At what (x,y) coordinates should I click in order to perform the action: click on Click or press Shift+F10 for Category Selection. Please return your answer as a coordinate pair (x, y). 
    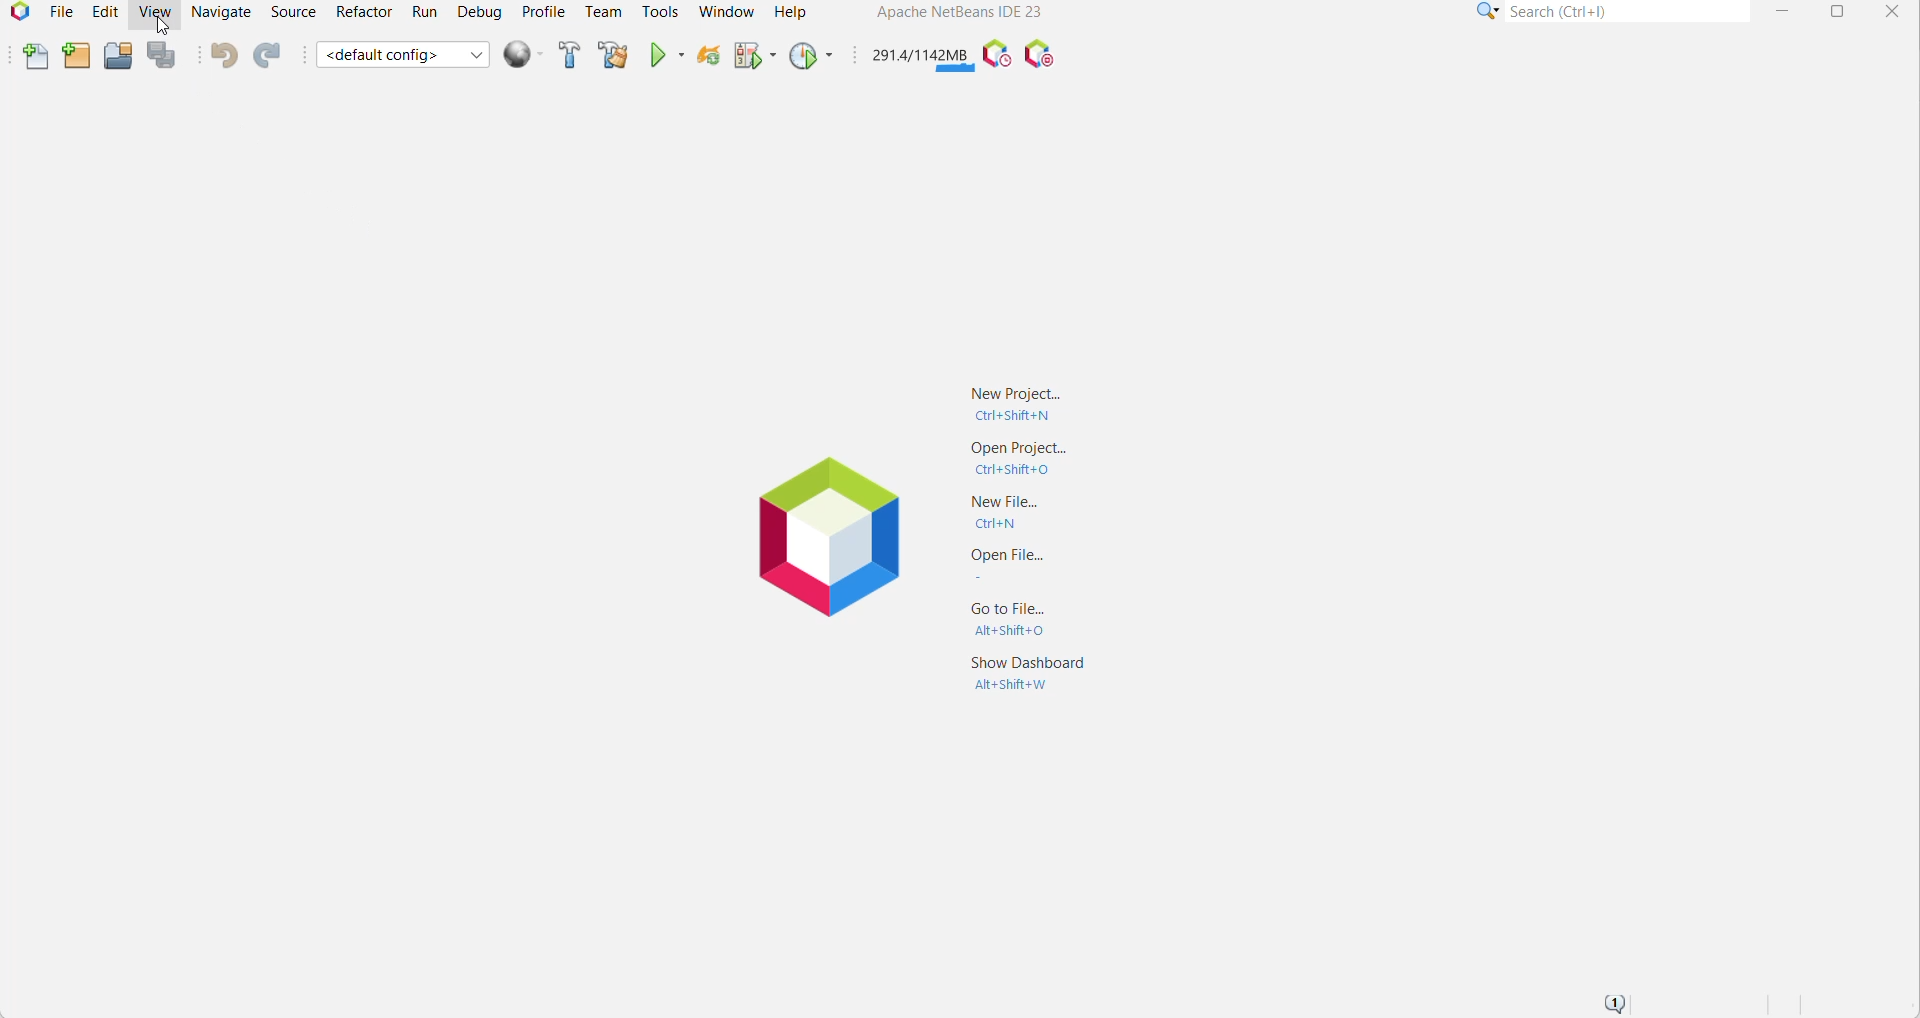
    Looking at the image, I should click on (1488, 11).